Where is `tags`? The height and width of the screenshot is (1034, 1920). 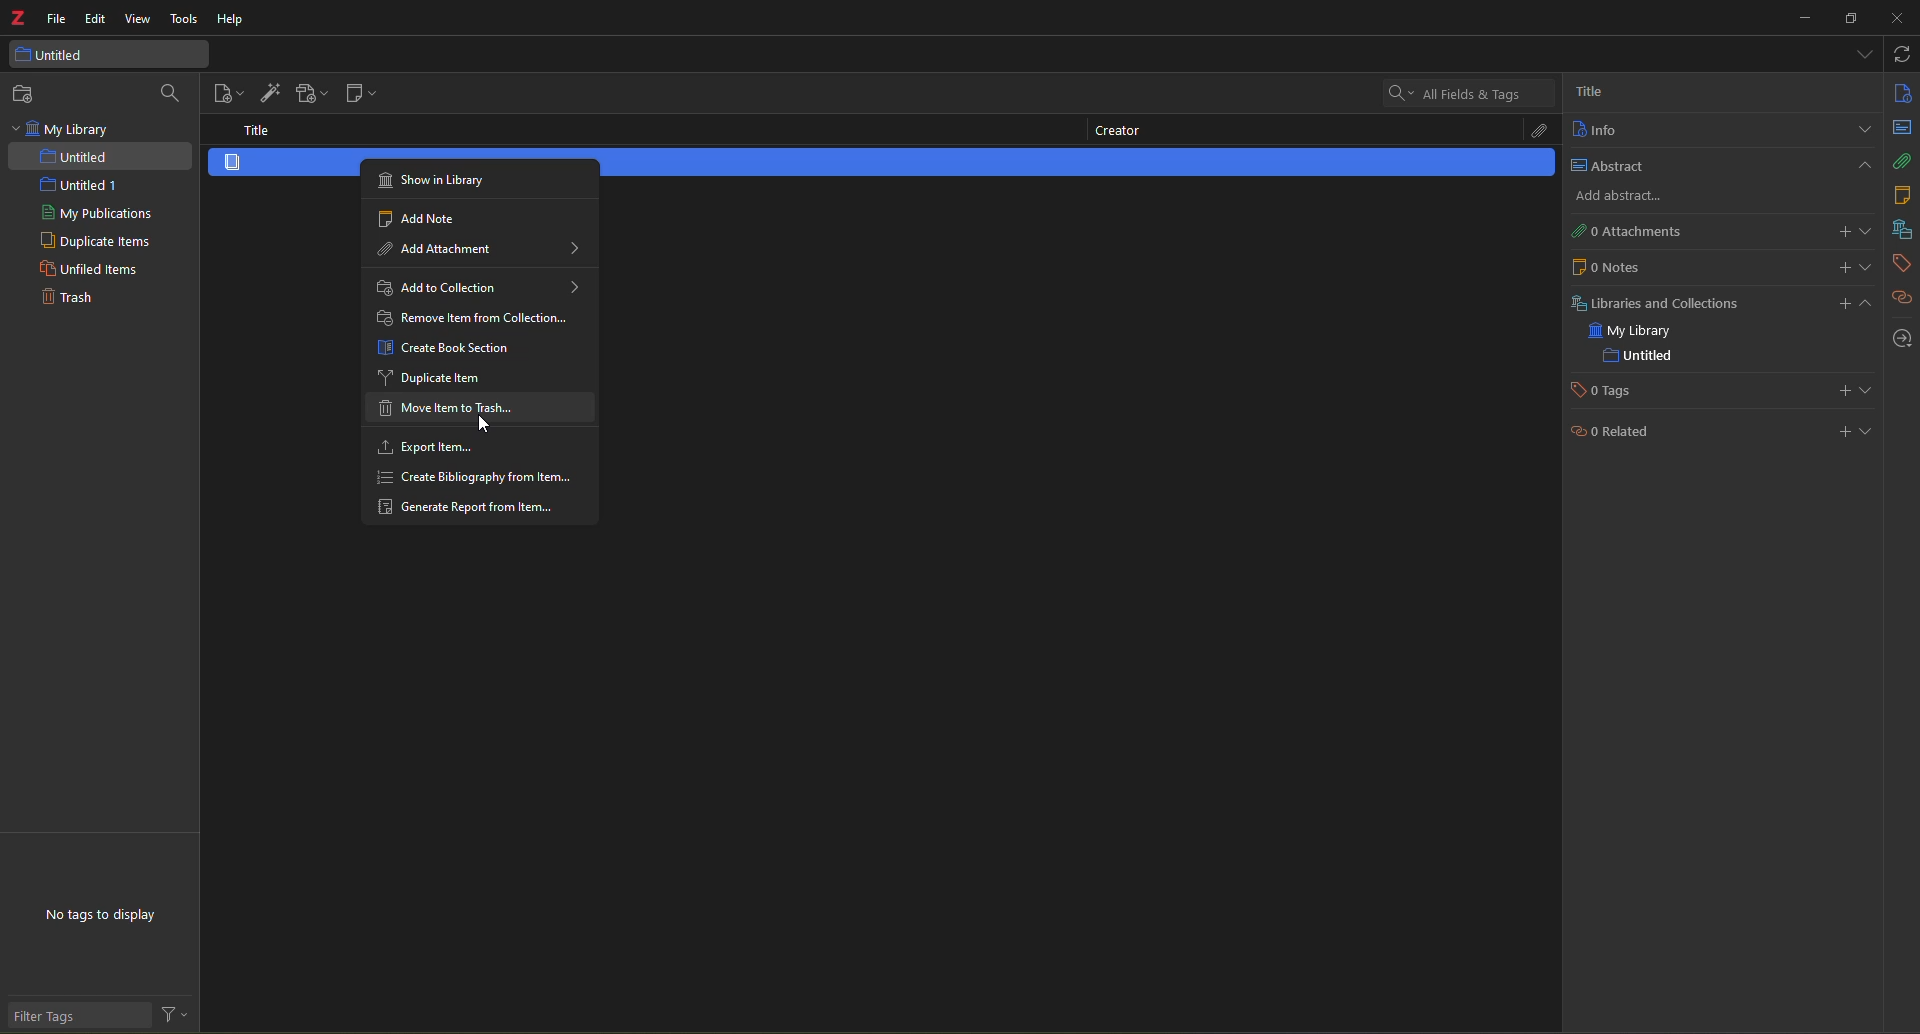 tags is located at coordinates (1608, 391).